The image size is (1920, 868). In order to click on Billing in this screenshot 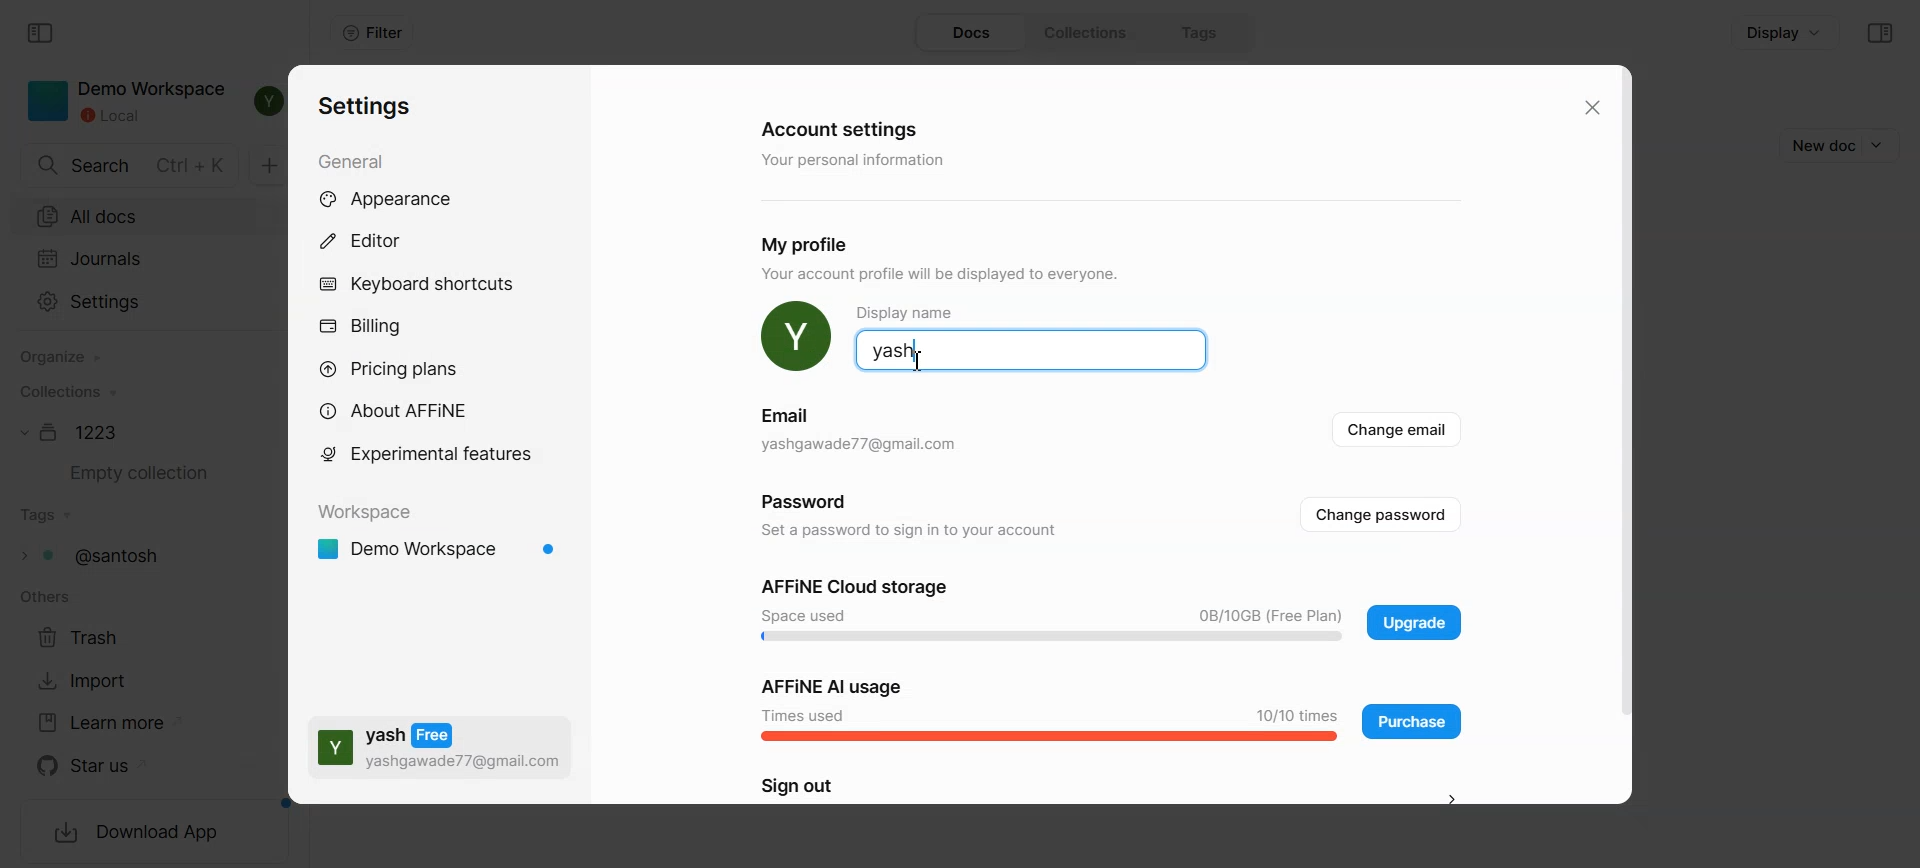, I will do `click(360, 328)`.